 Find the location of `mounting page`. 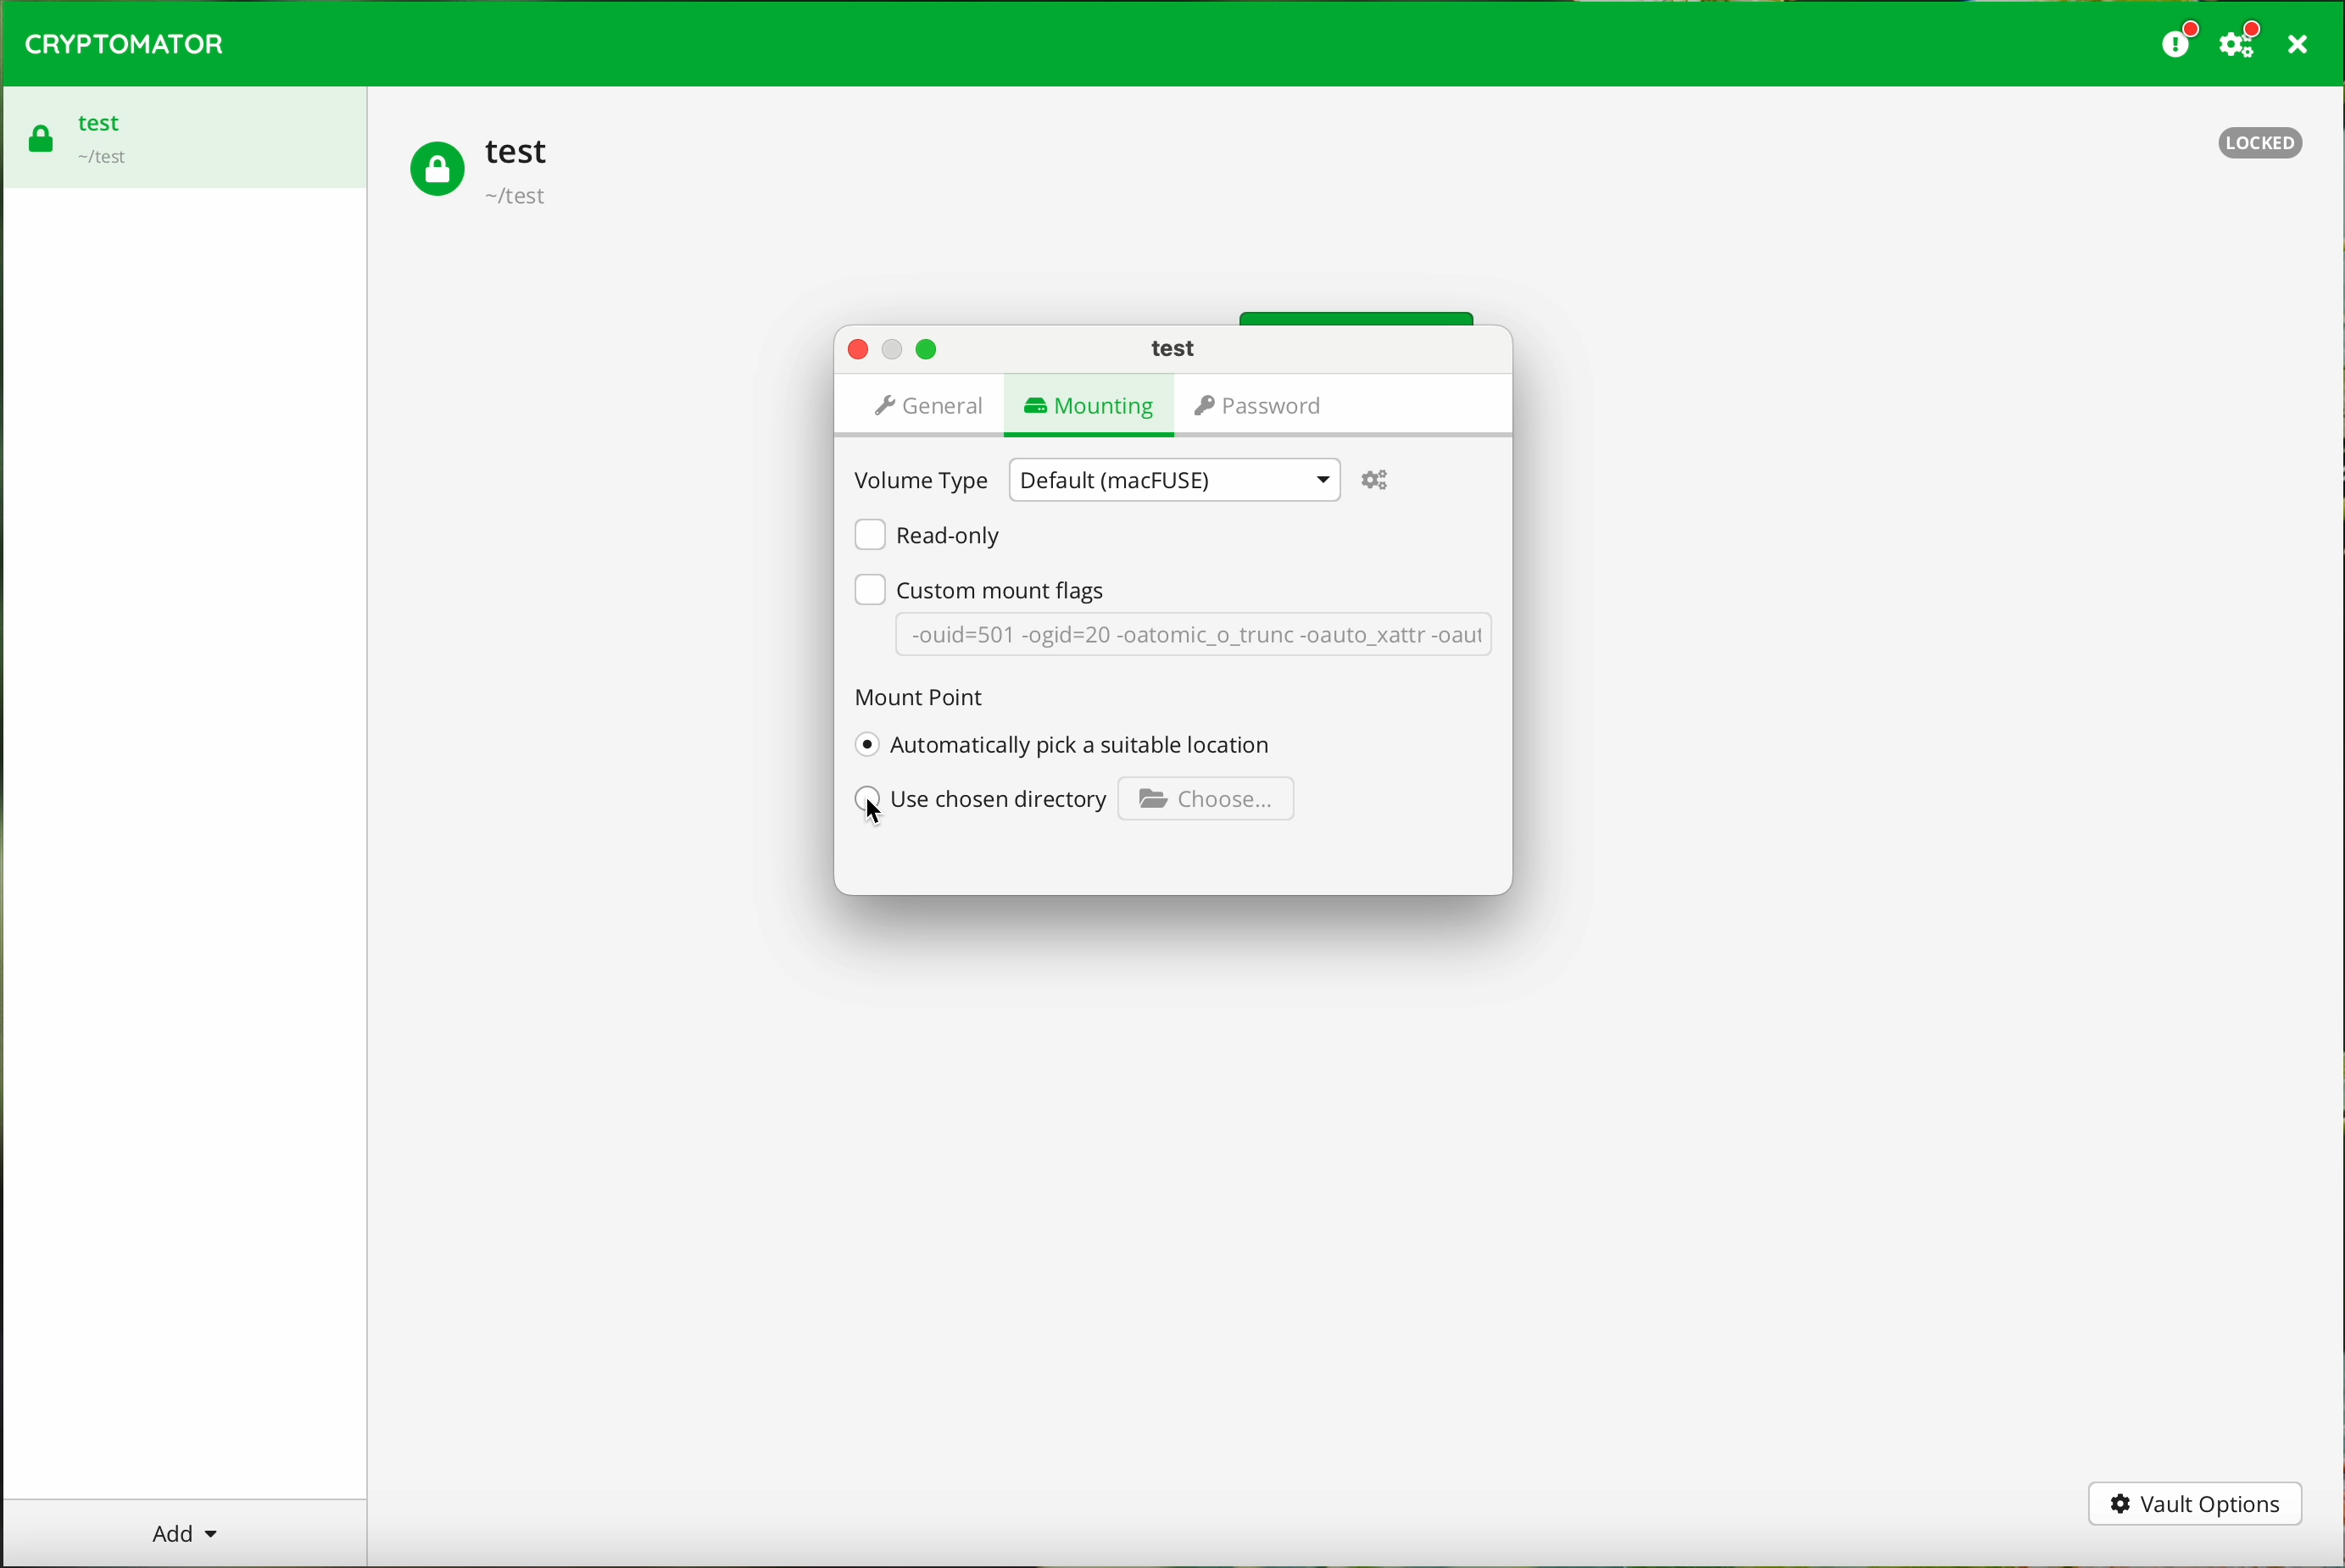

mounting page is located at coordinates (1085, 407).